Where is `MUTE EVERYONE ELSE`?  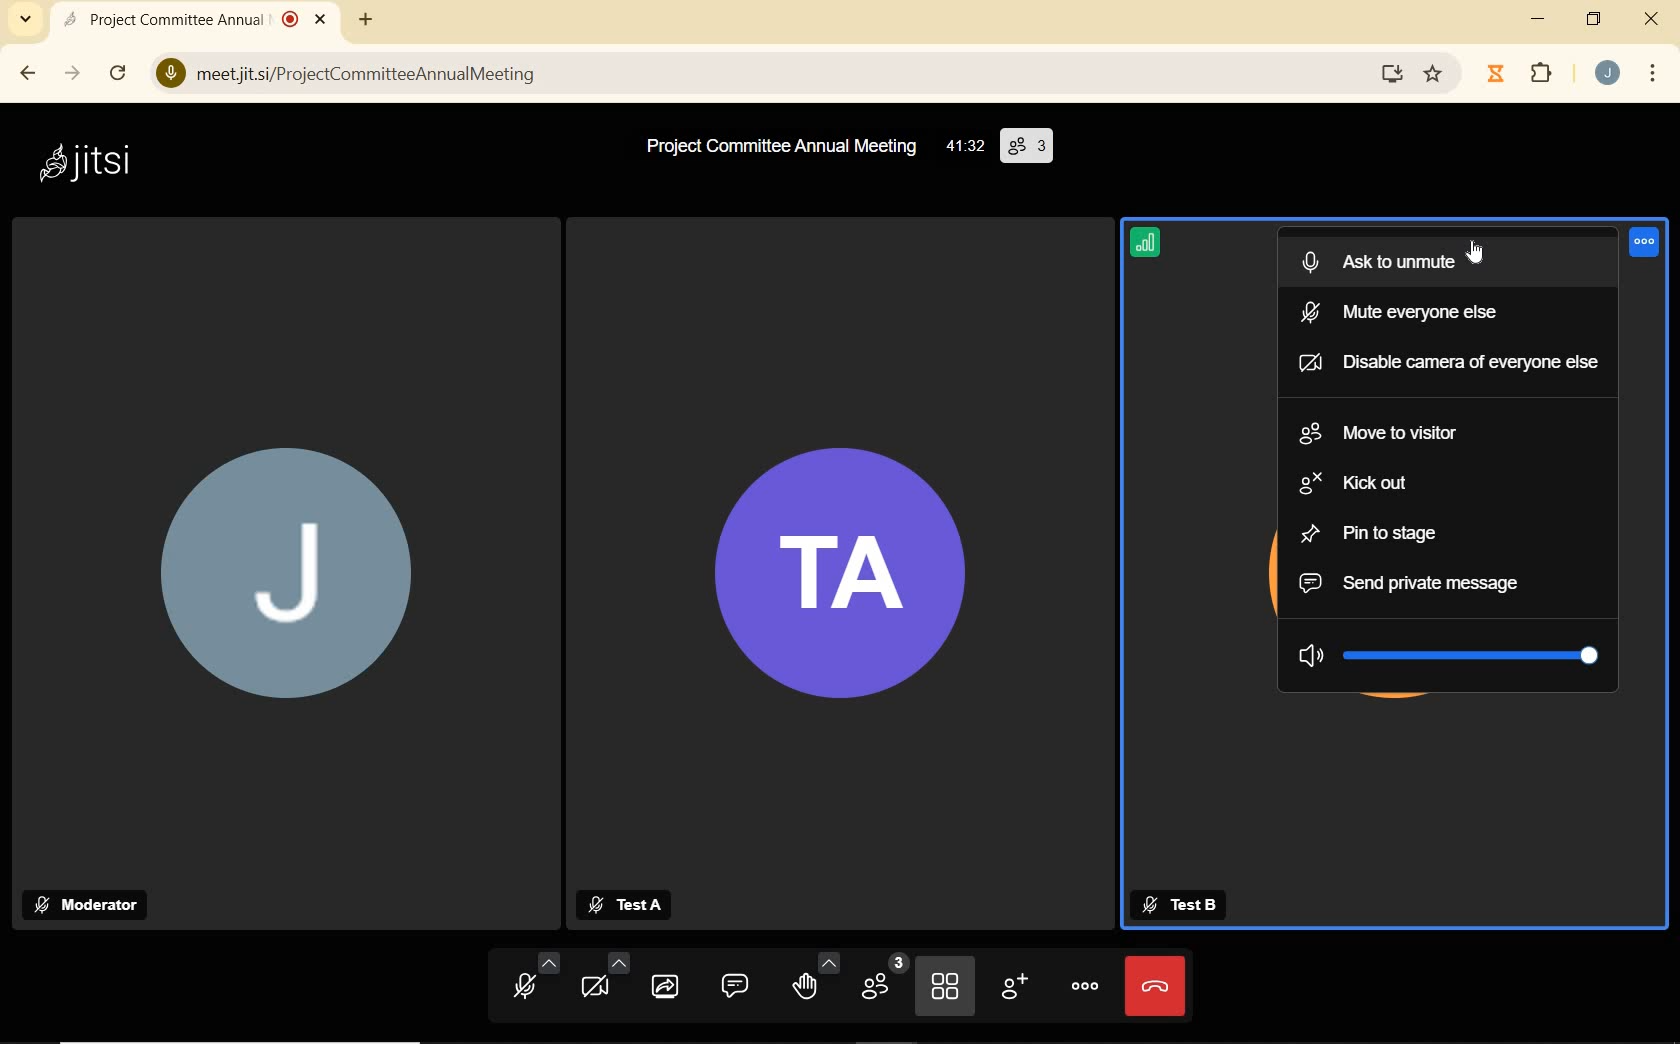
MUTE EVERYONE ELSE is located at coordinates (1444, 311).